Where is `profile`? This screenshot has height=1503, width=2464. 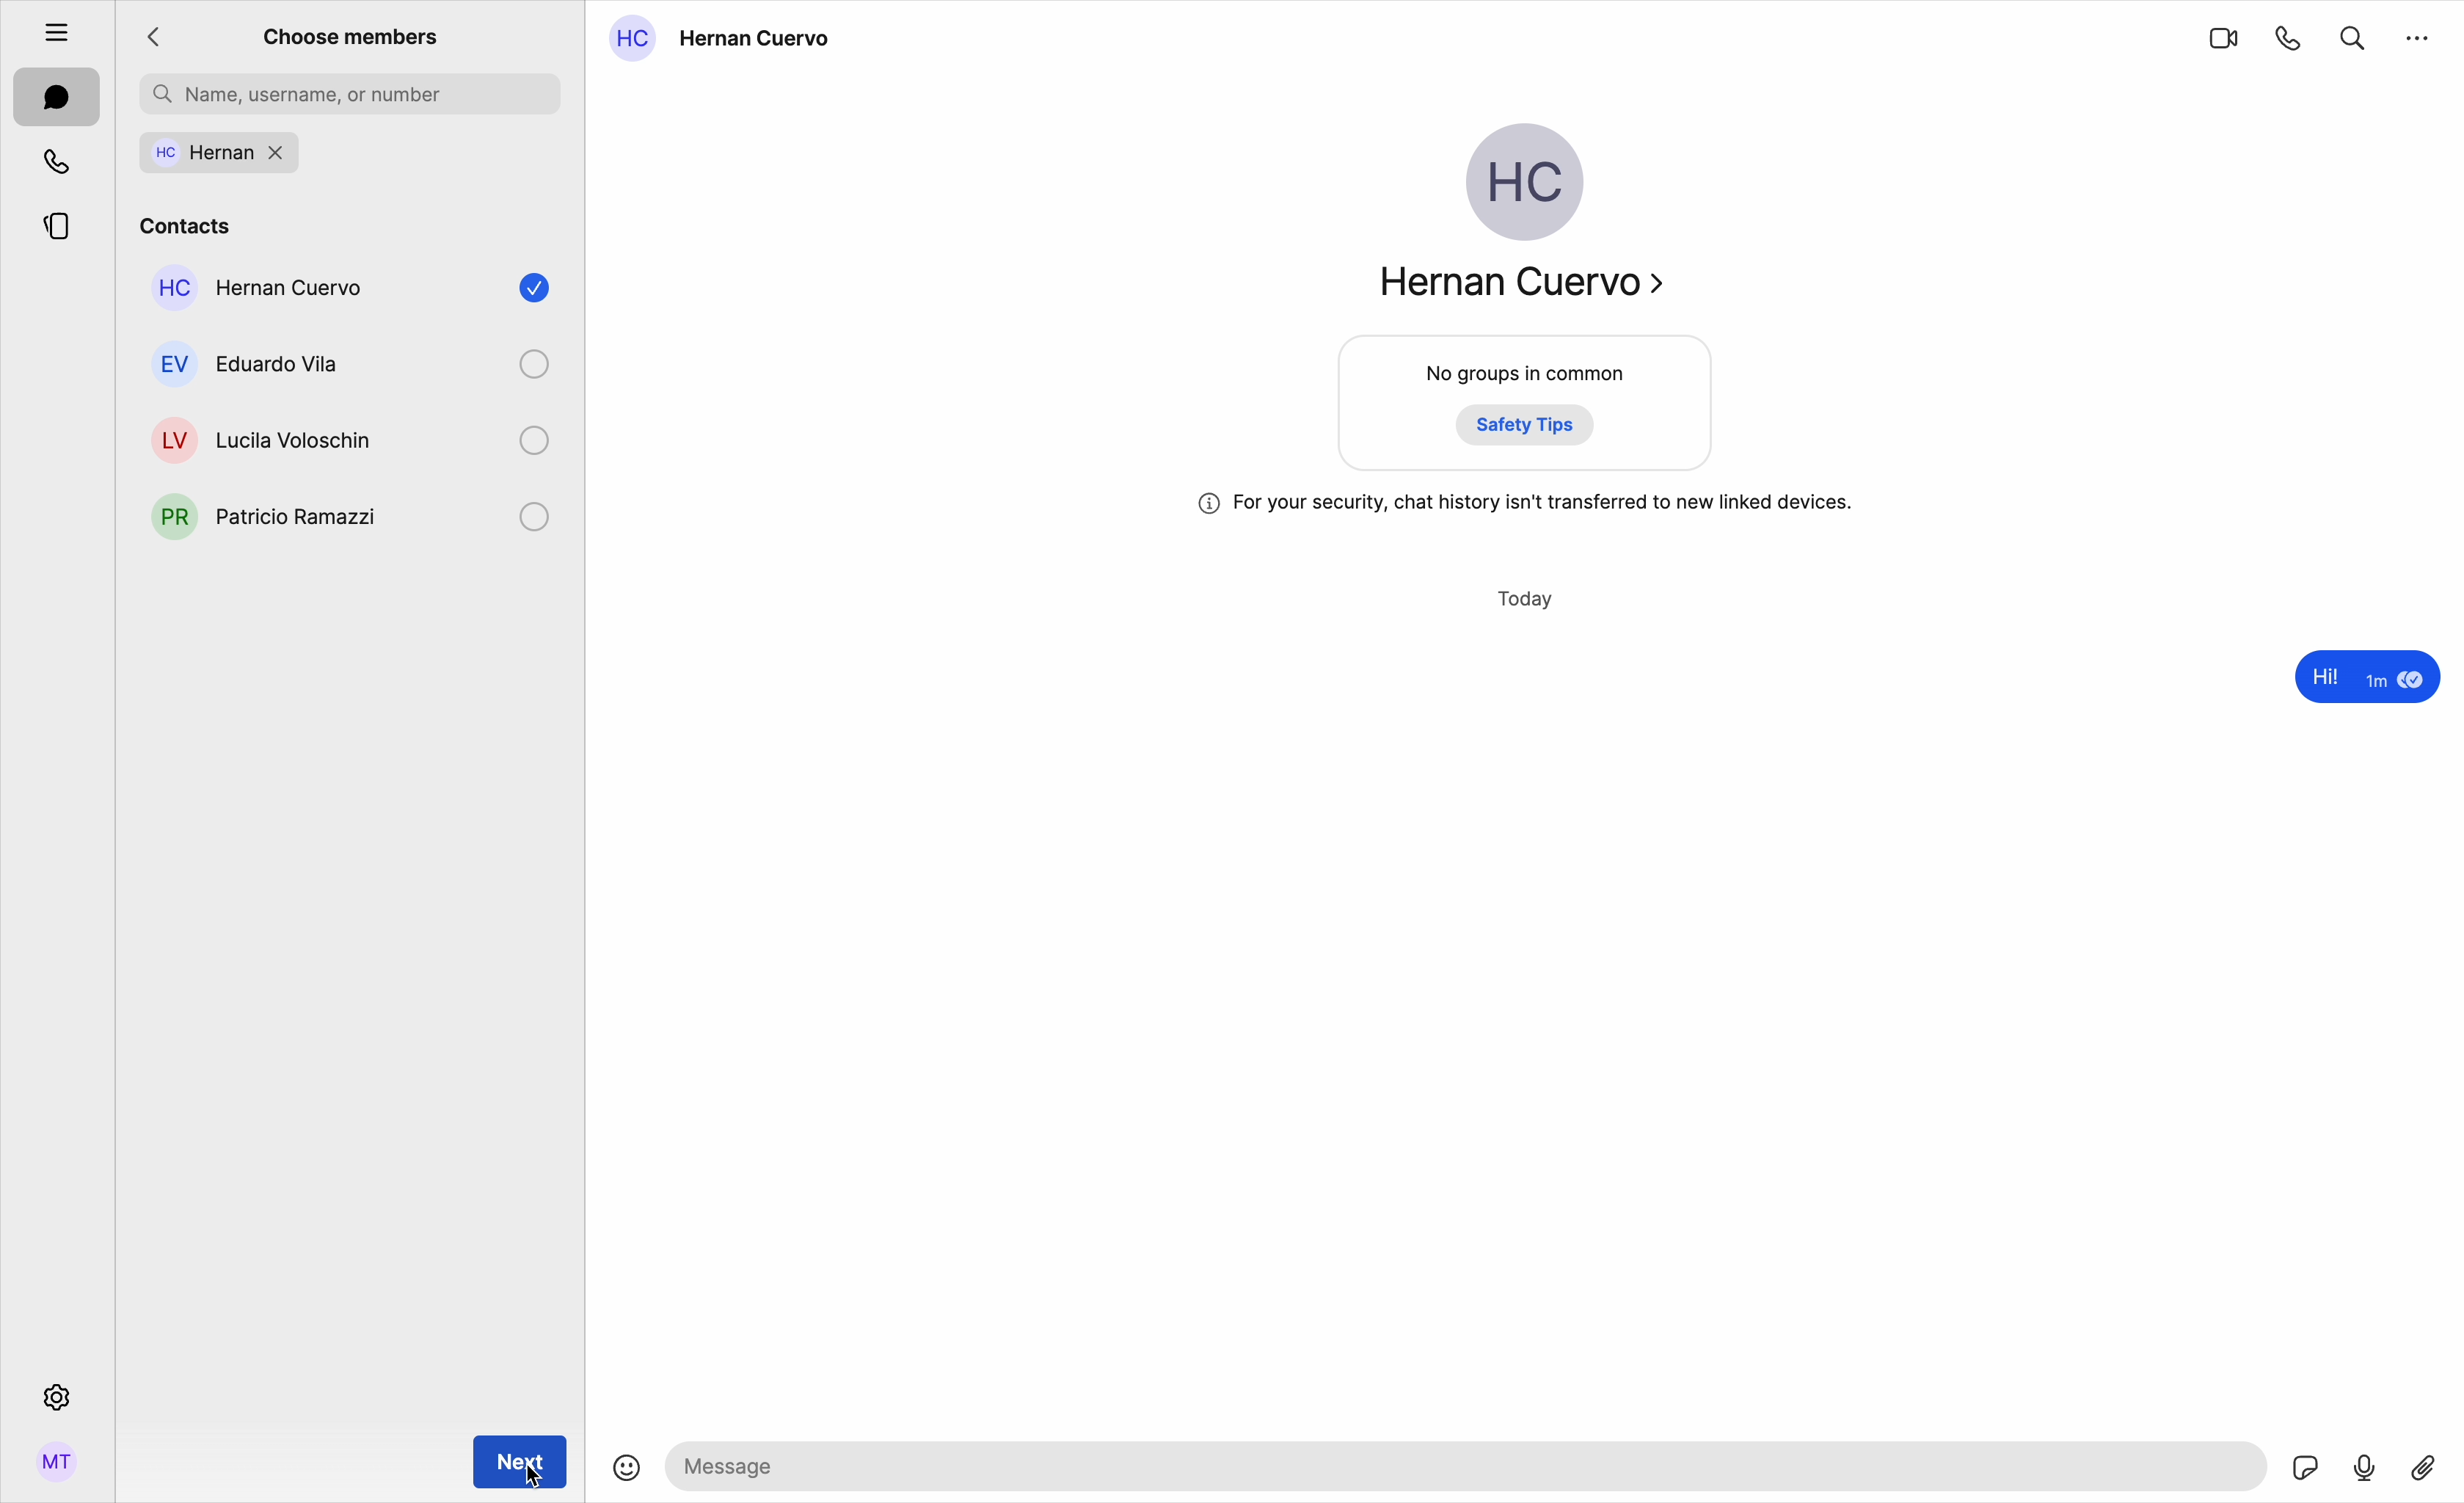
profile is located at coordinates (57, 1469).